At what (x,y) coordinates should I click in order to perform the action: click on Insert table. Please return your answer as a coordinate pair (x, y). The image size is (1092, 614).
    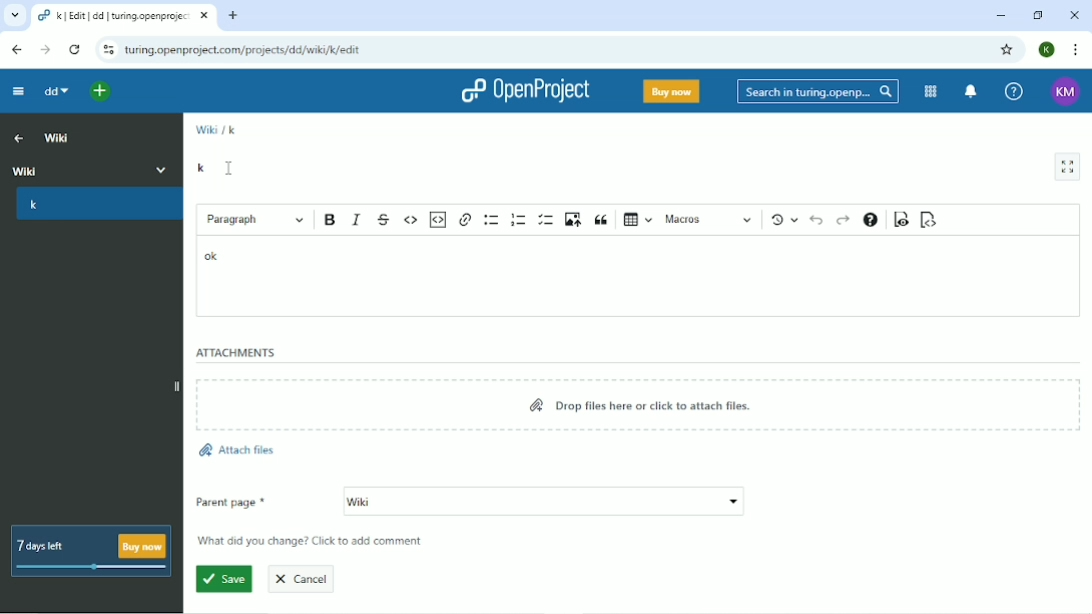
    Looking at the image, I should click on (636, 221).